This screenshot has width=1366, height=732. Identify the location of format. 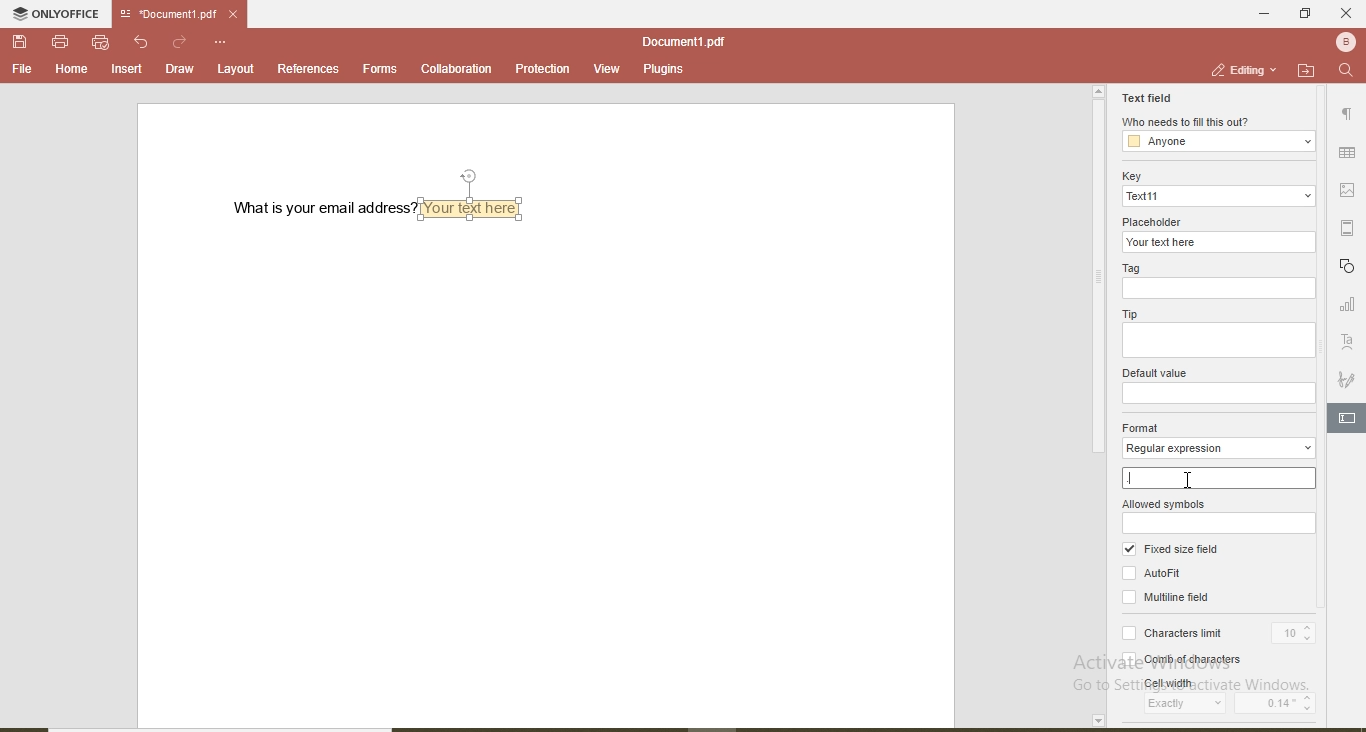
(1143, 426).